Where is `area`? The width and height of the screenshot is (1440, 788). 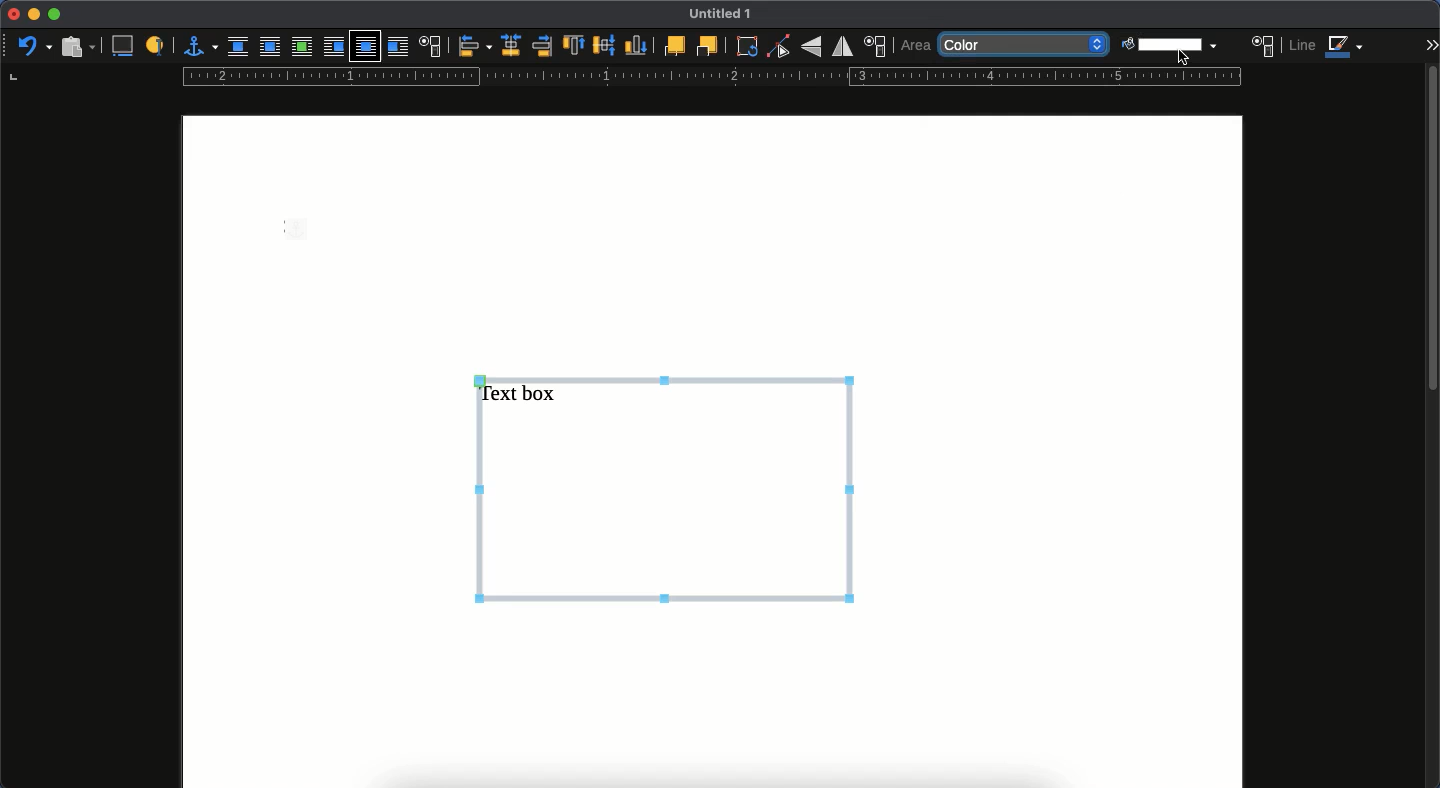 area is located at coordinates (916, 45).